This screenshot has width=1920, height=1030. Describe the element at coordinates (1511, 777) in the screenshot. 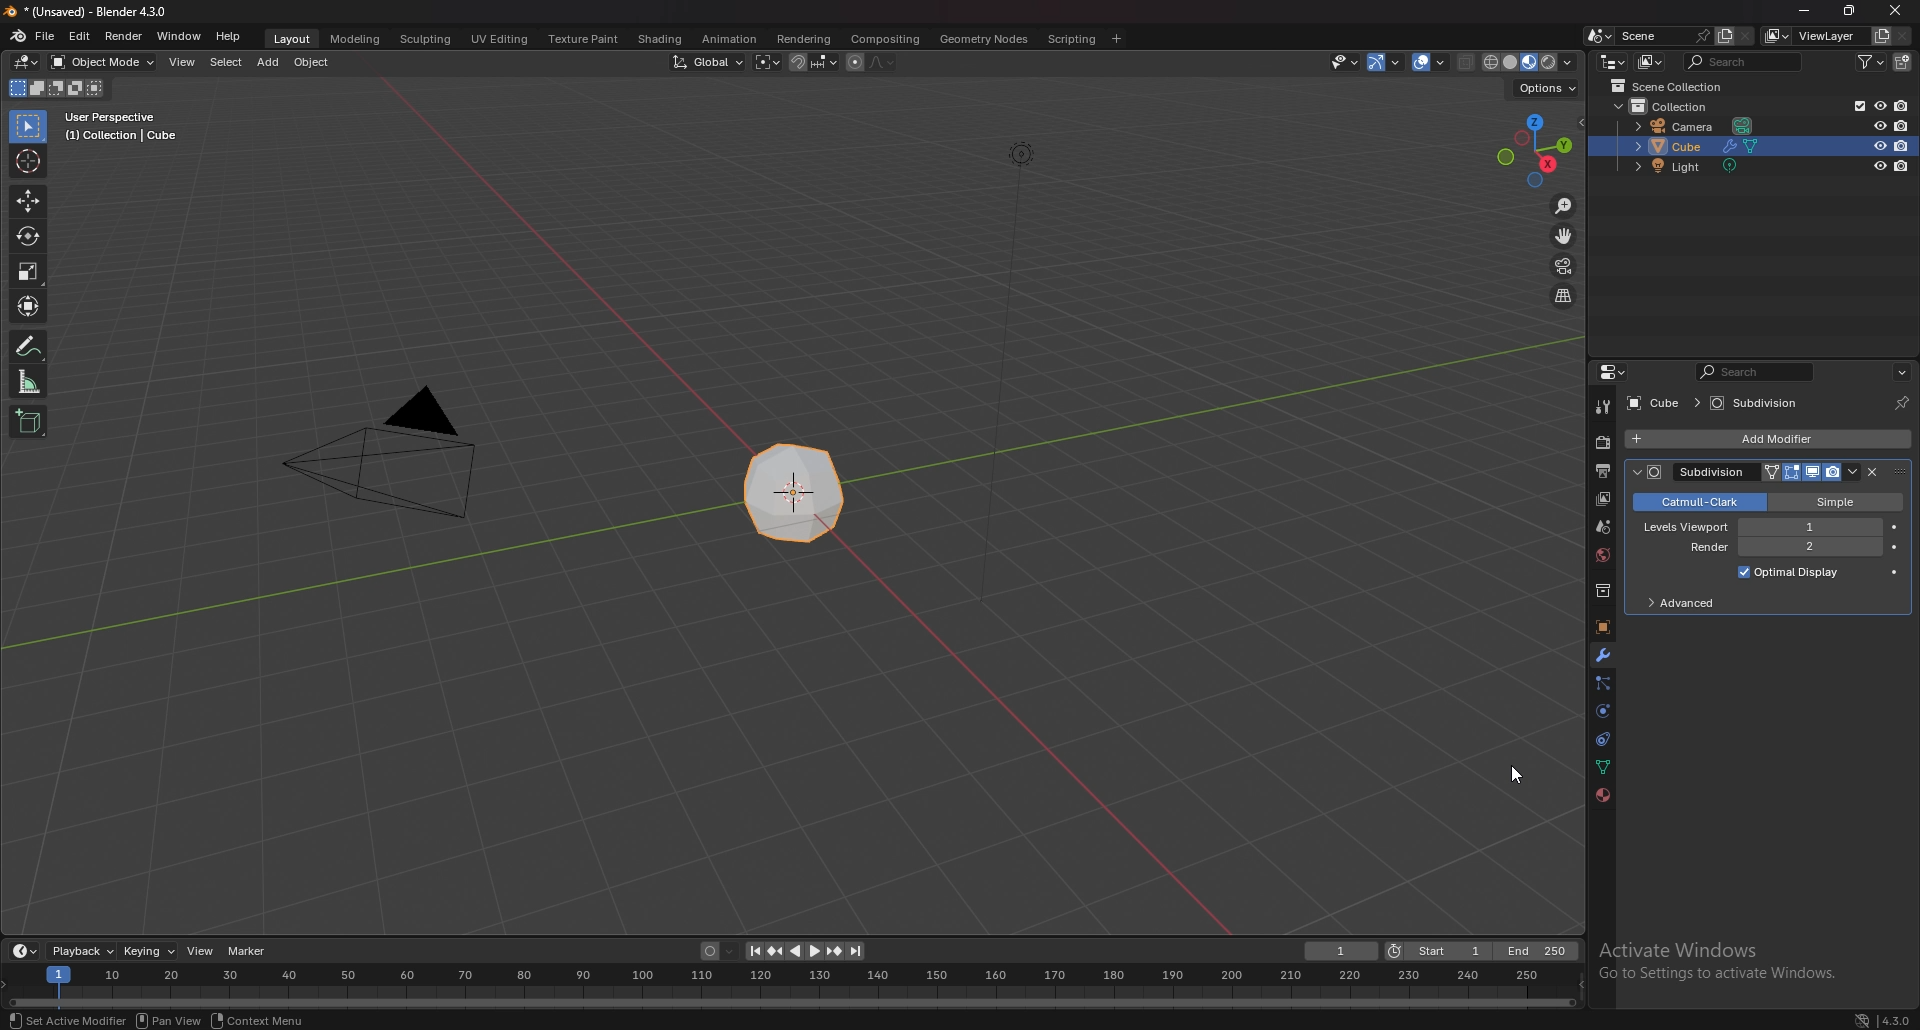

I see `cursor` at that location.